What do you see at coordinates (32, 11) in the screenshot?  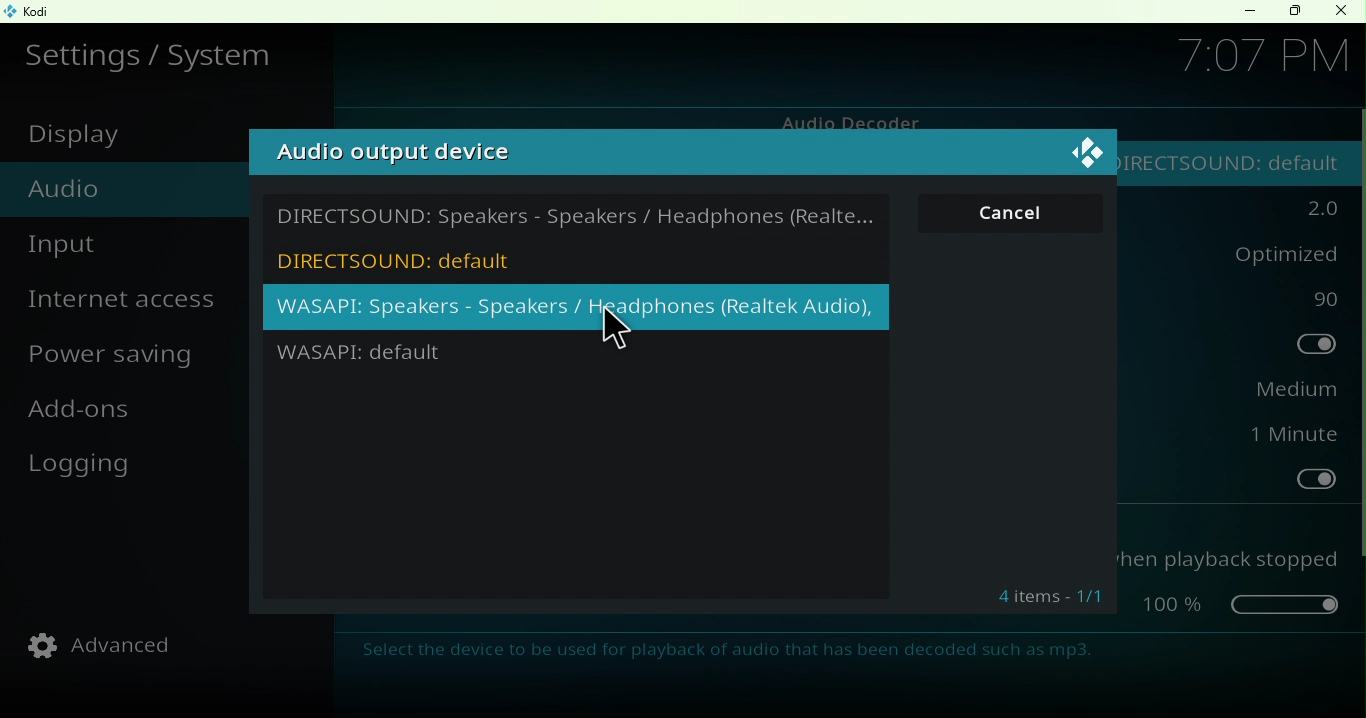 I see `Kodi icon` at bounding box center [32, 11].